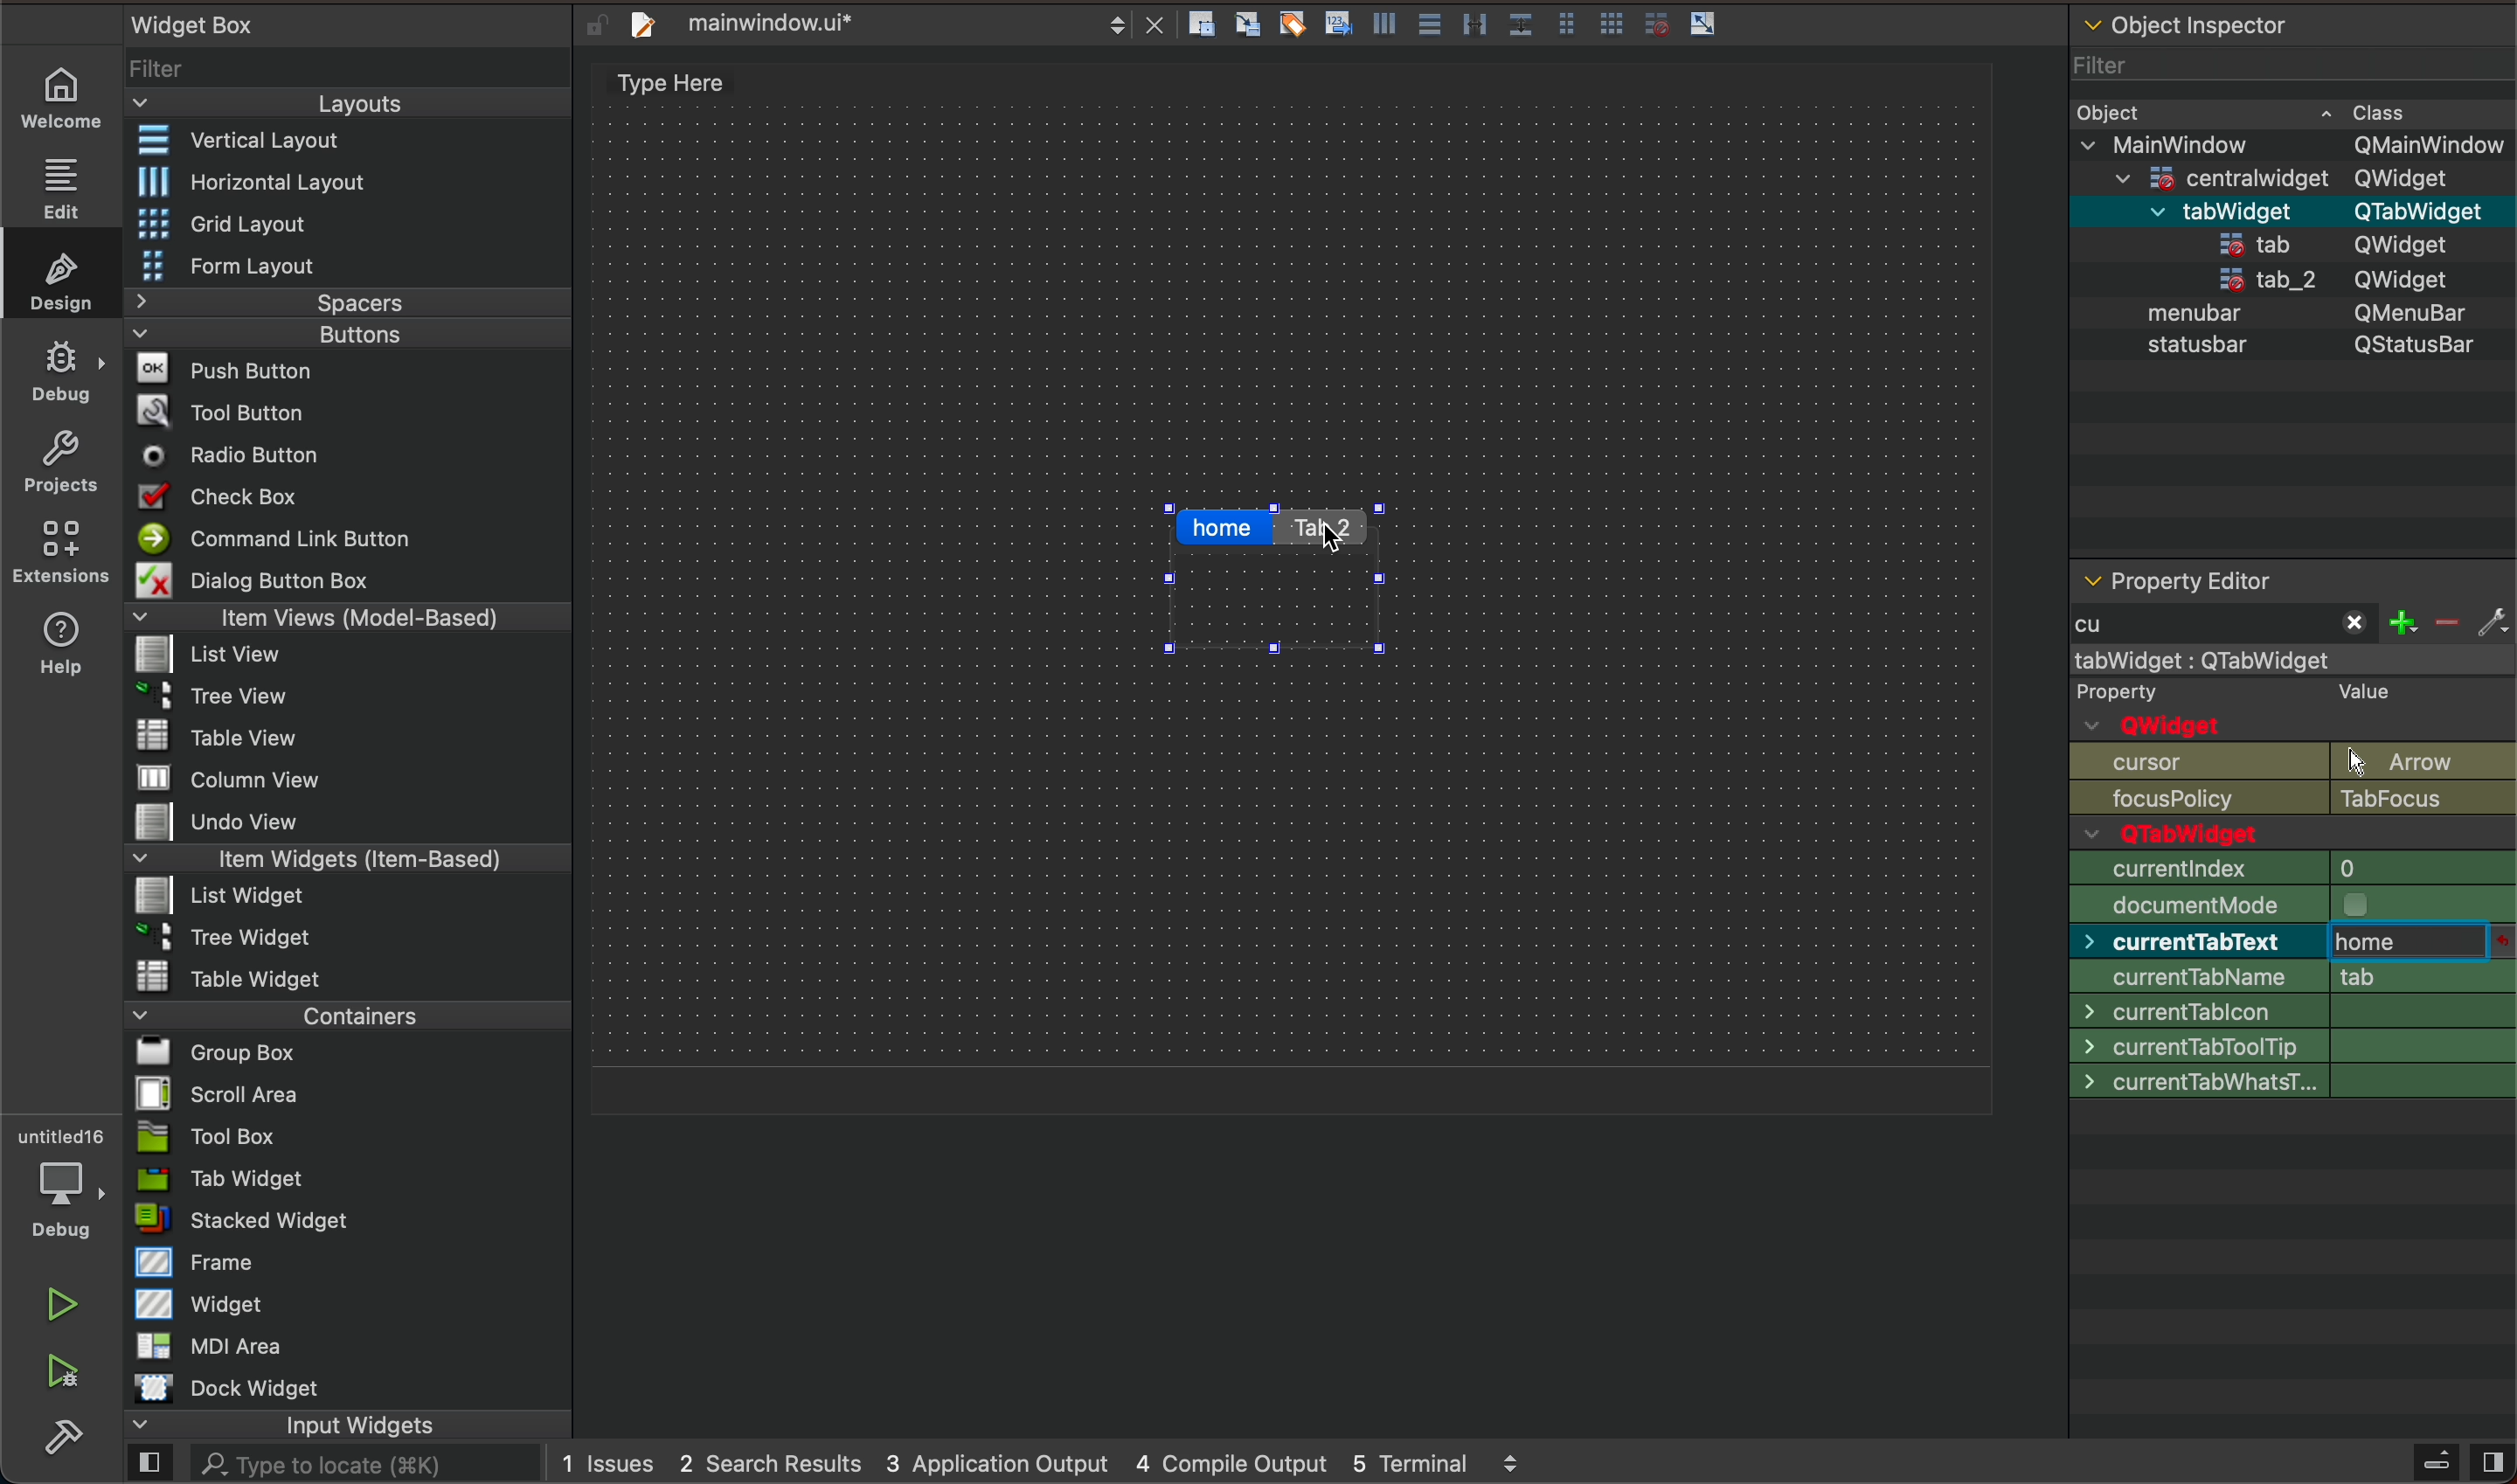 The height and width of the screenshot is (1484, 2517). What do you see at coordinates (273, 537) in the screenshot?
I see ` Command Link Button` at bounding box center [273, 537].